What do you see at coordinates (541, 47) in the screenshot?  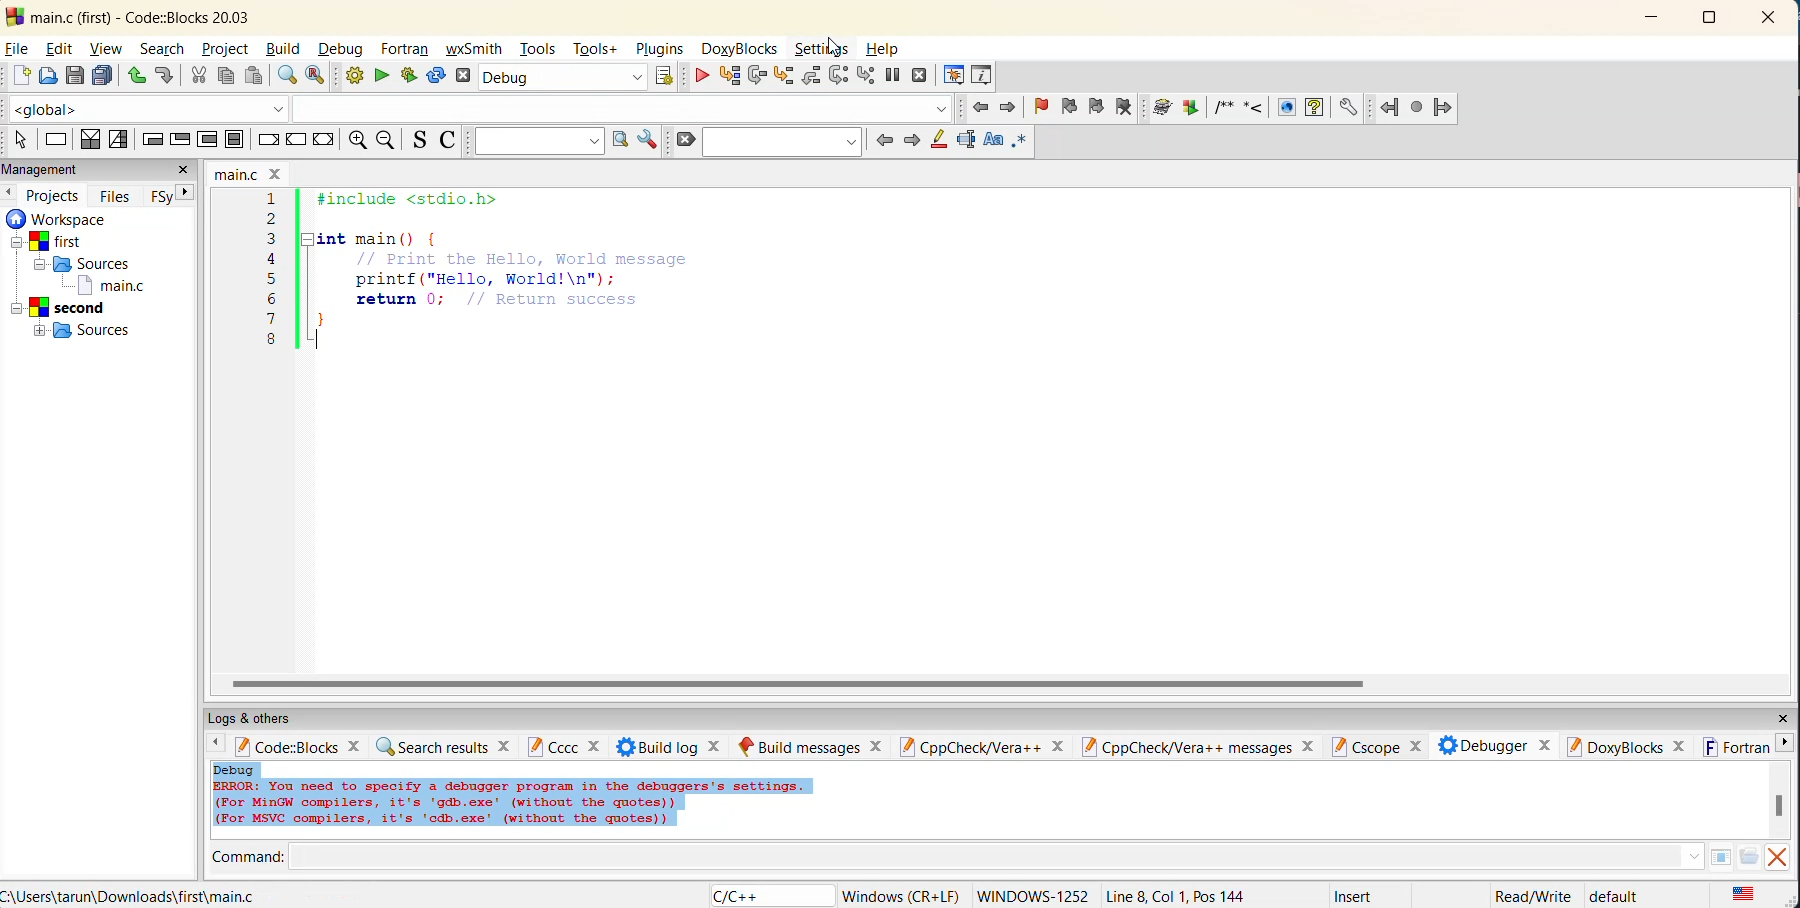 I see `tools` at bounding box center [541, 47].